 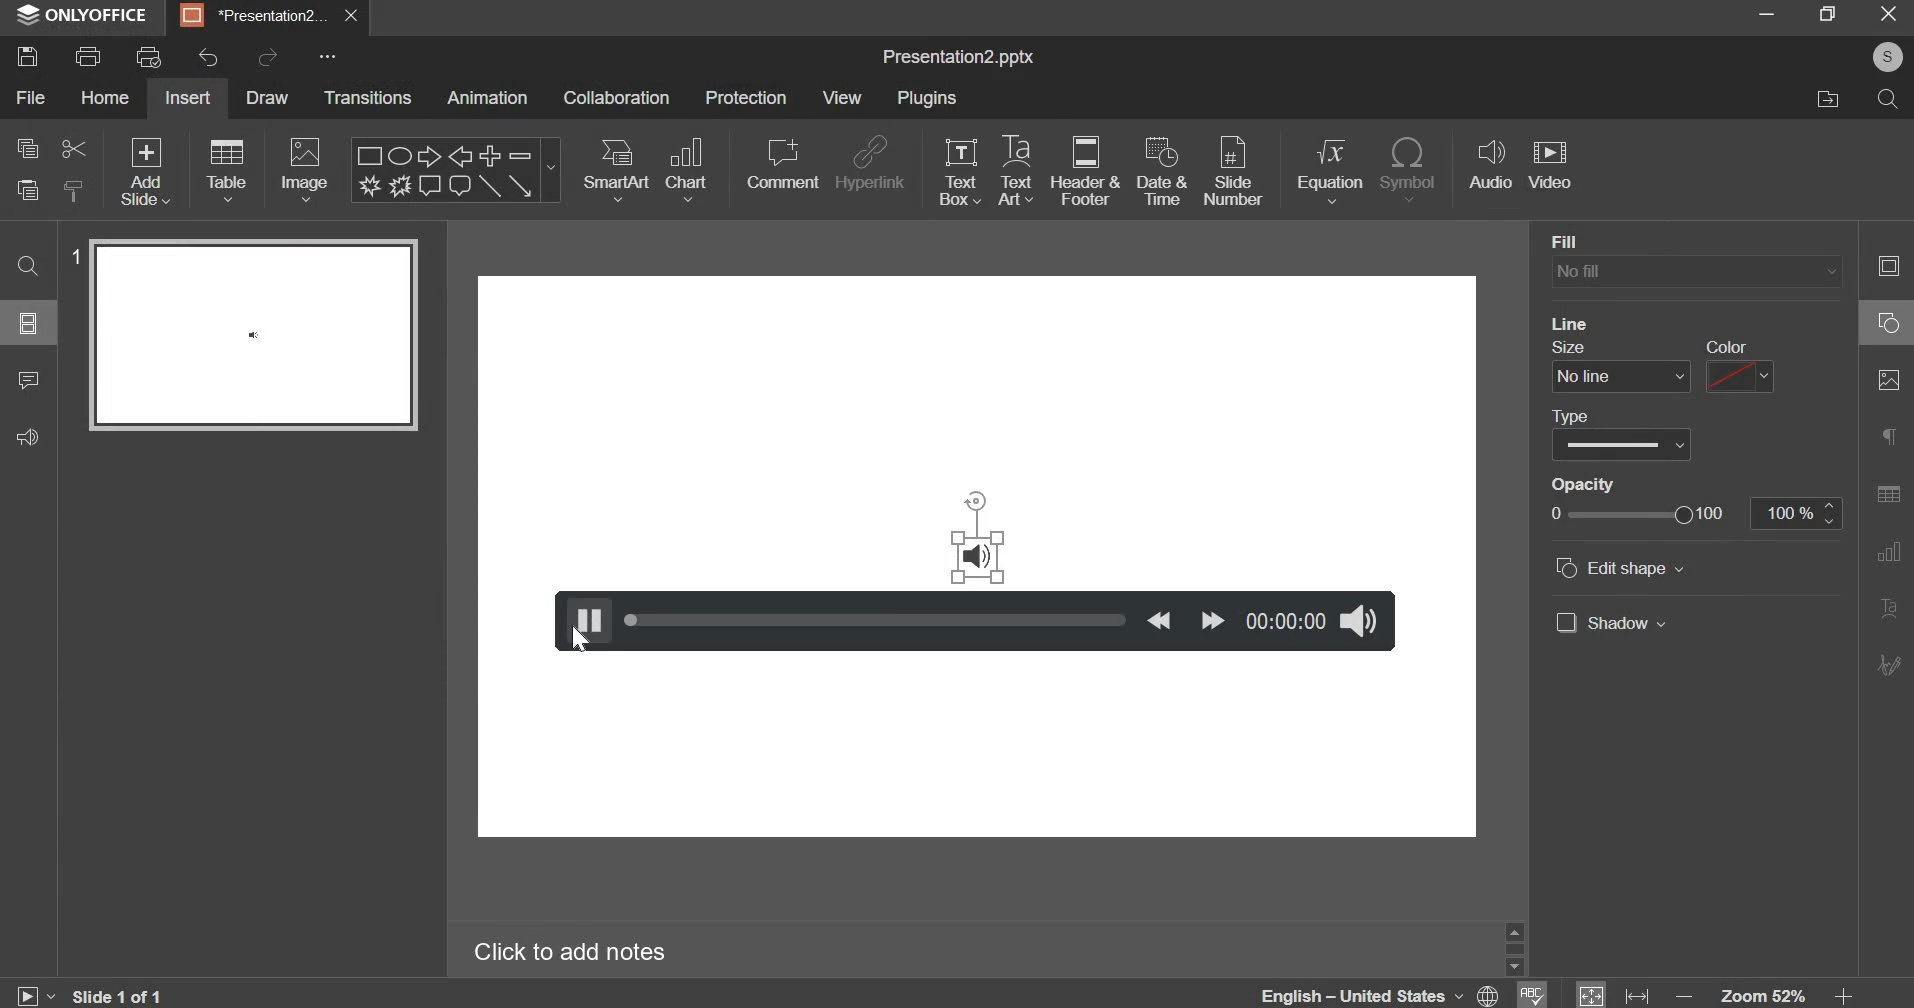 What do you see at coordinates (687, 170) in the screenshot?
I see `chart` at bounding box center [687, 170].